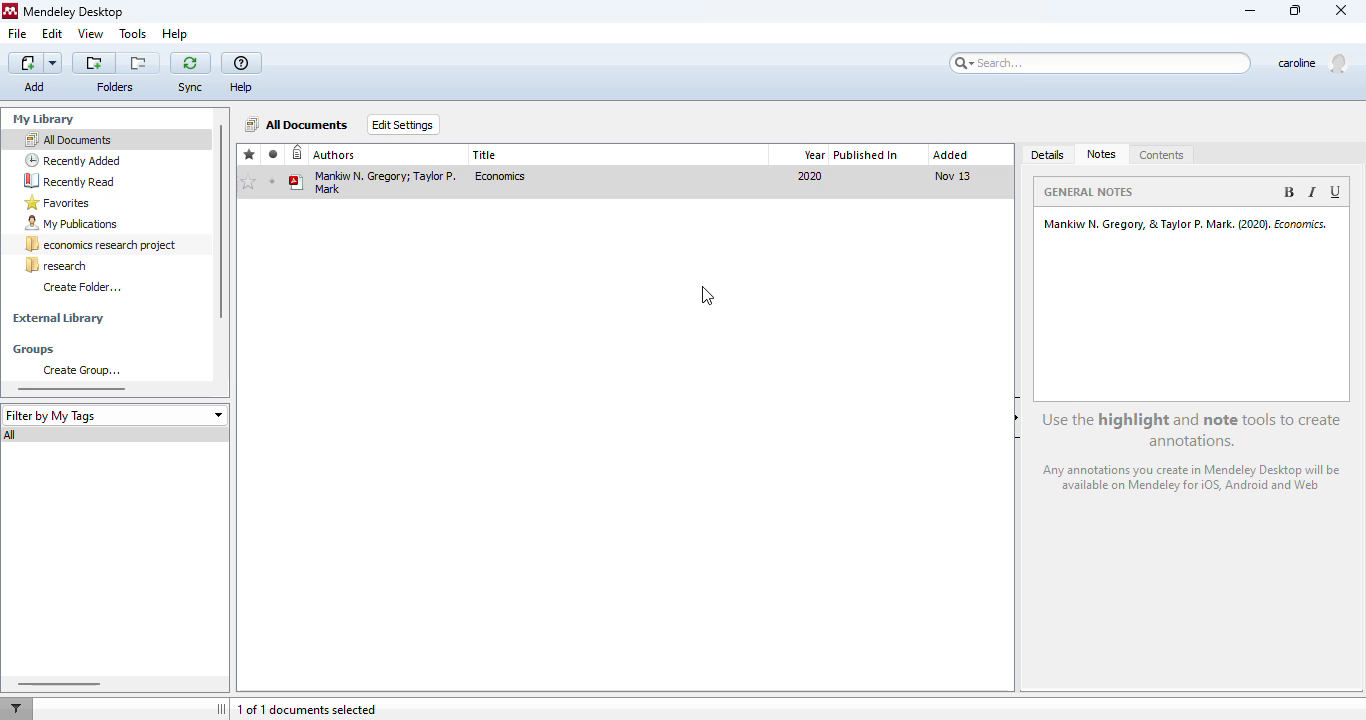 The height and width of the screenshot is (720, 1366). I want to click on close, so click(1343, 11).